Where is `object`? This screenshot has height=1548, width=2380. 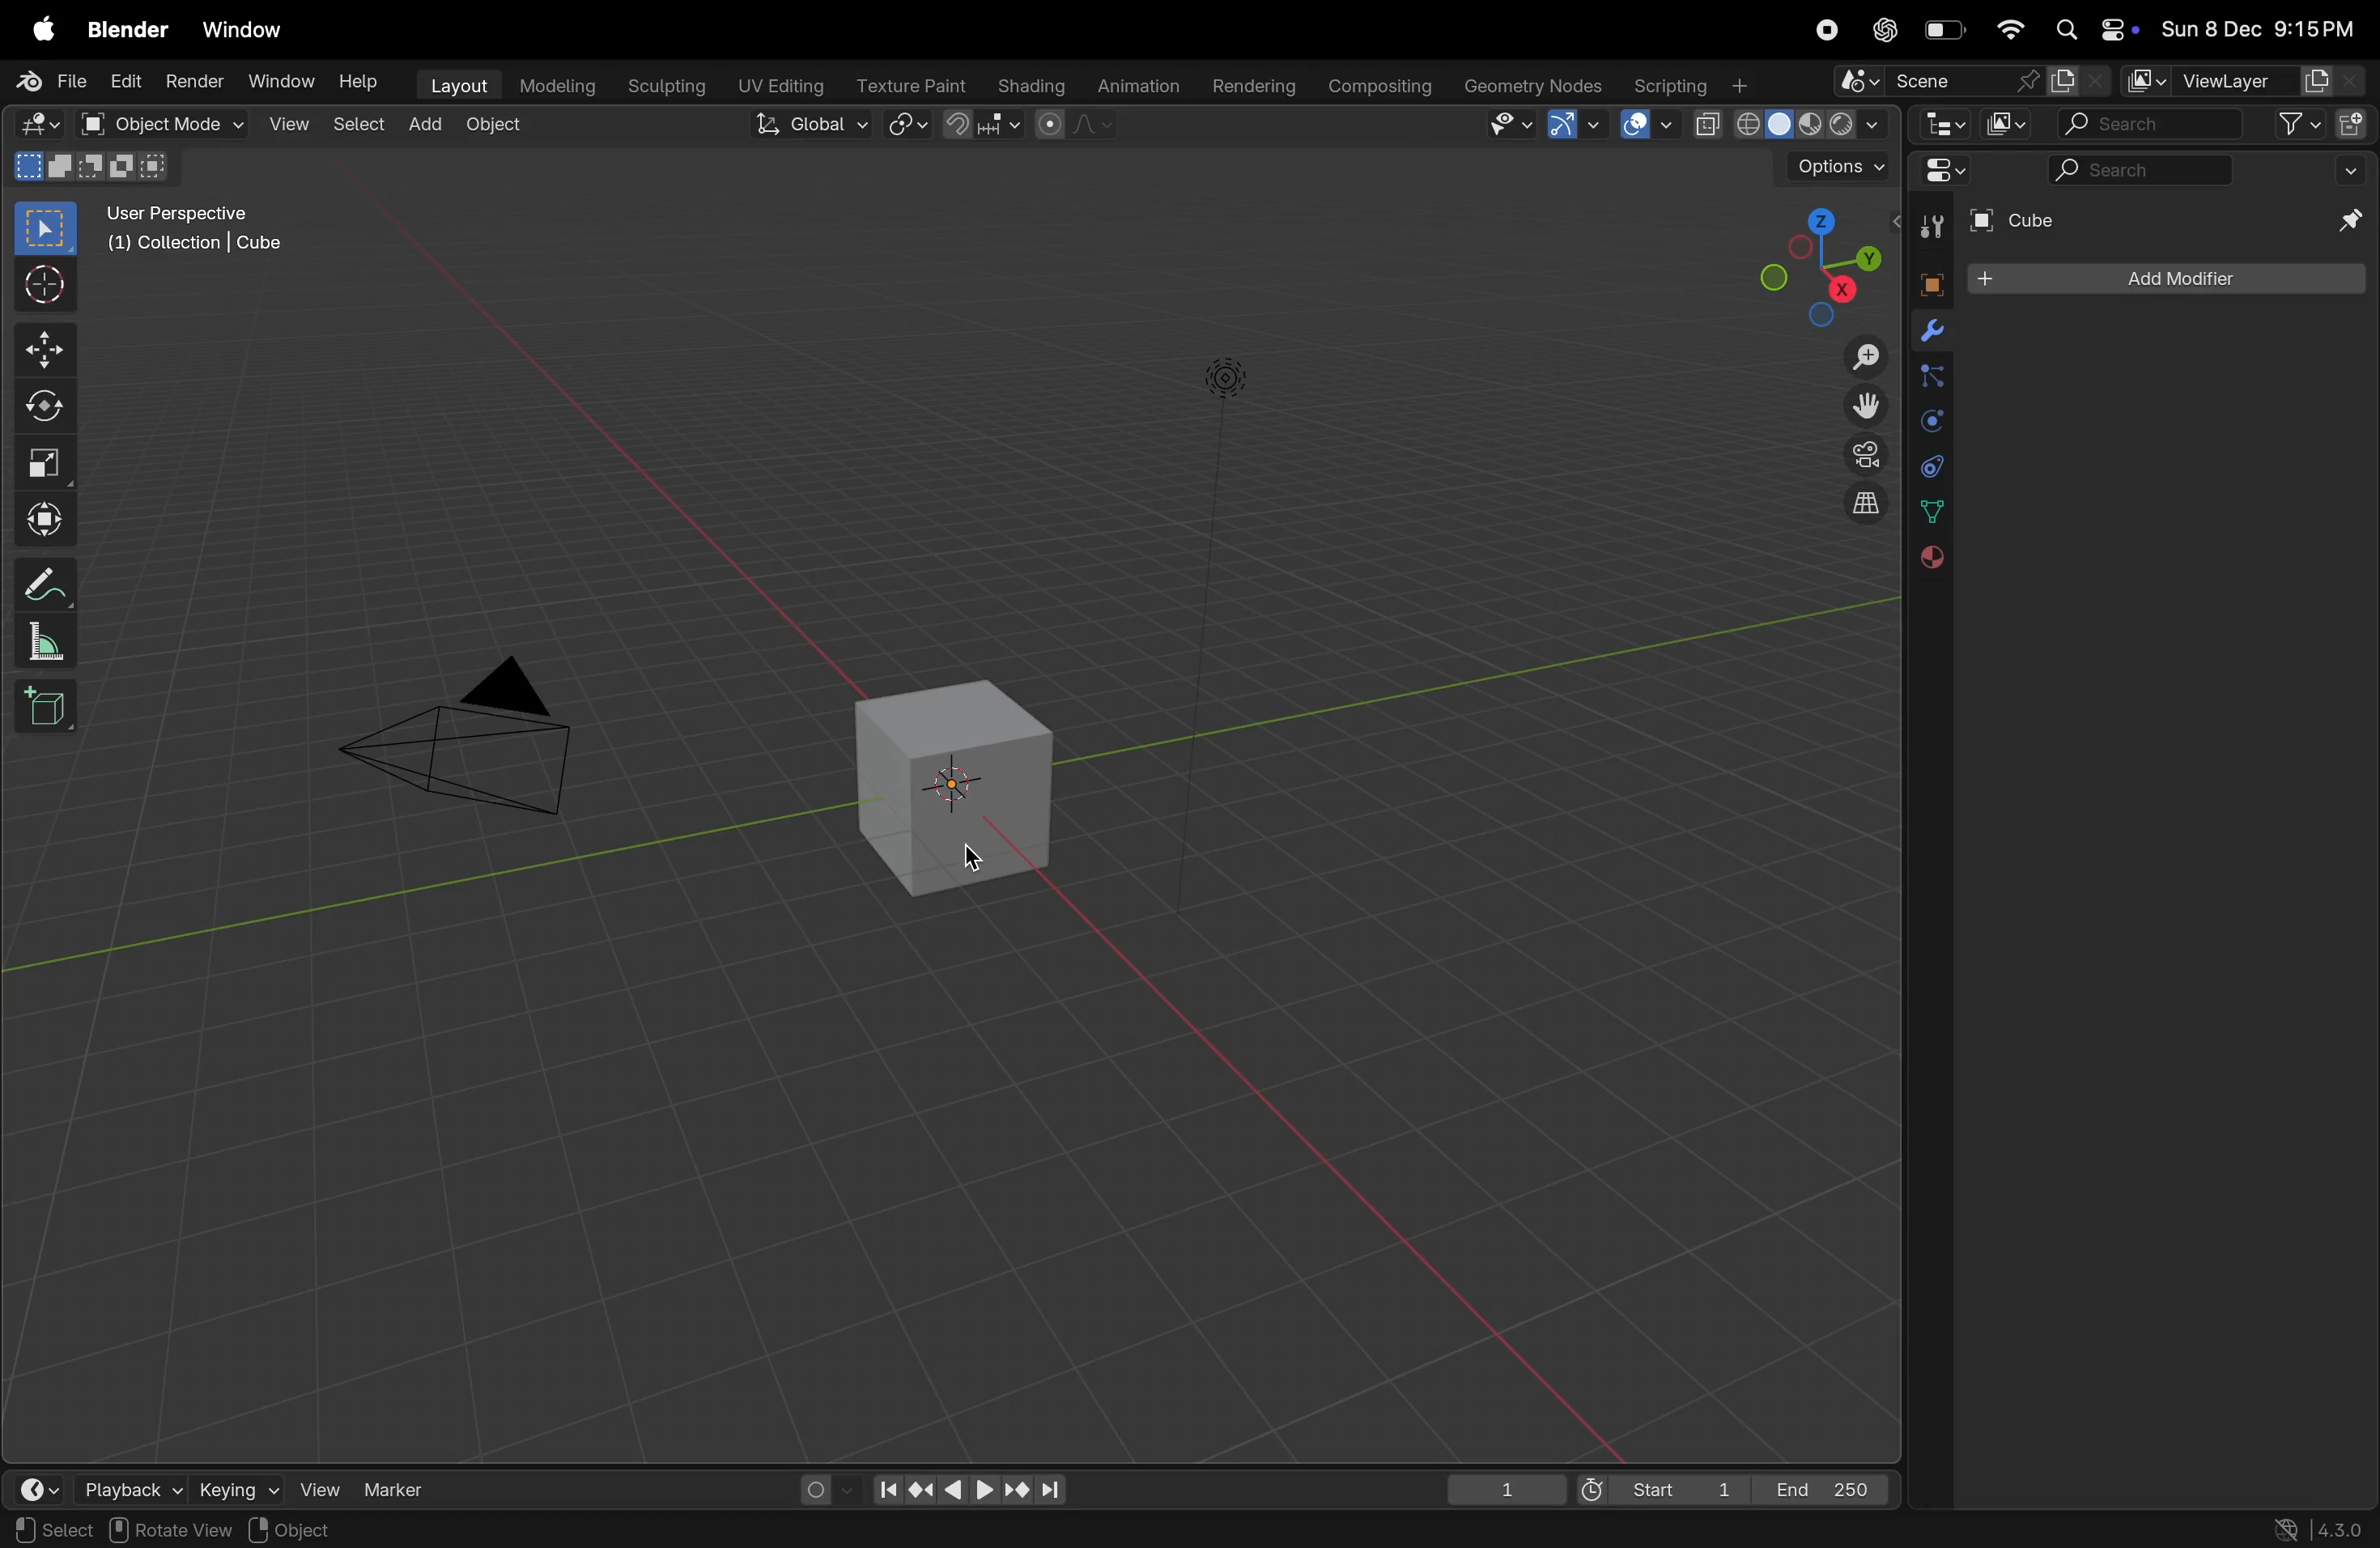 object is located at coordinates (1925, 281).